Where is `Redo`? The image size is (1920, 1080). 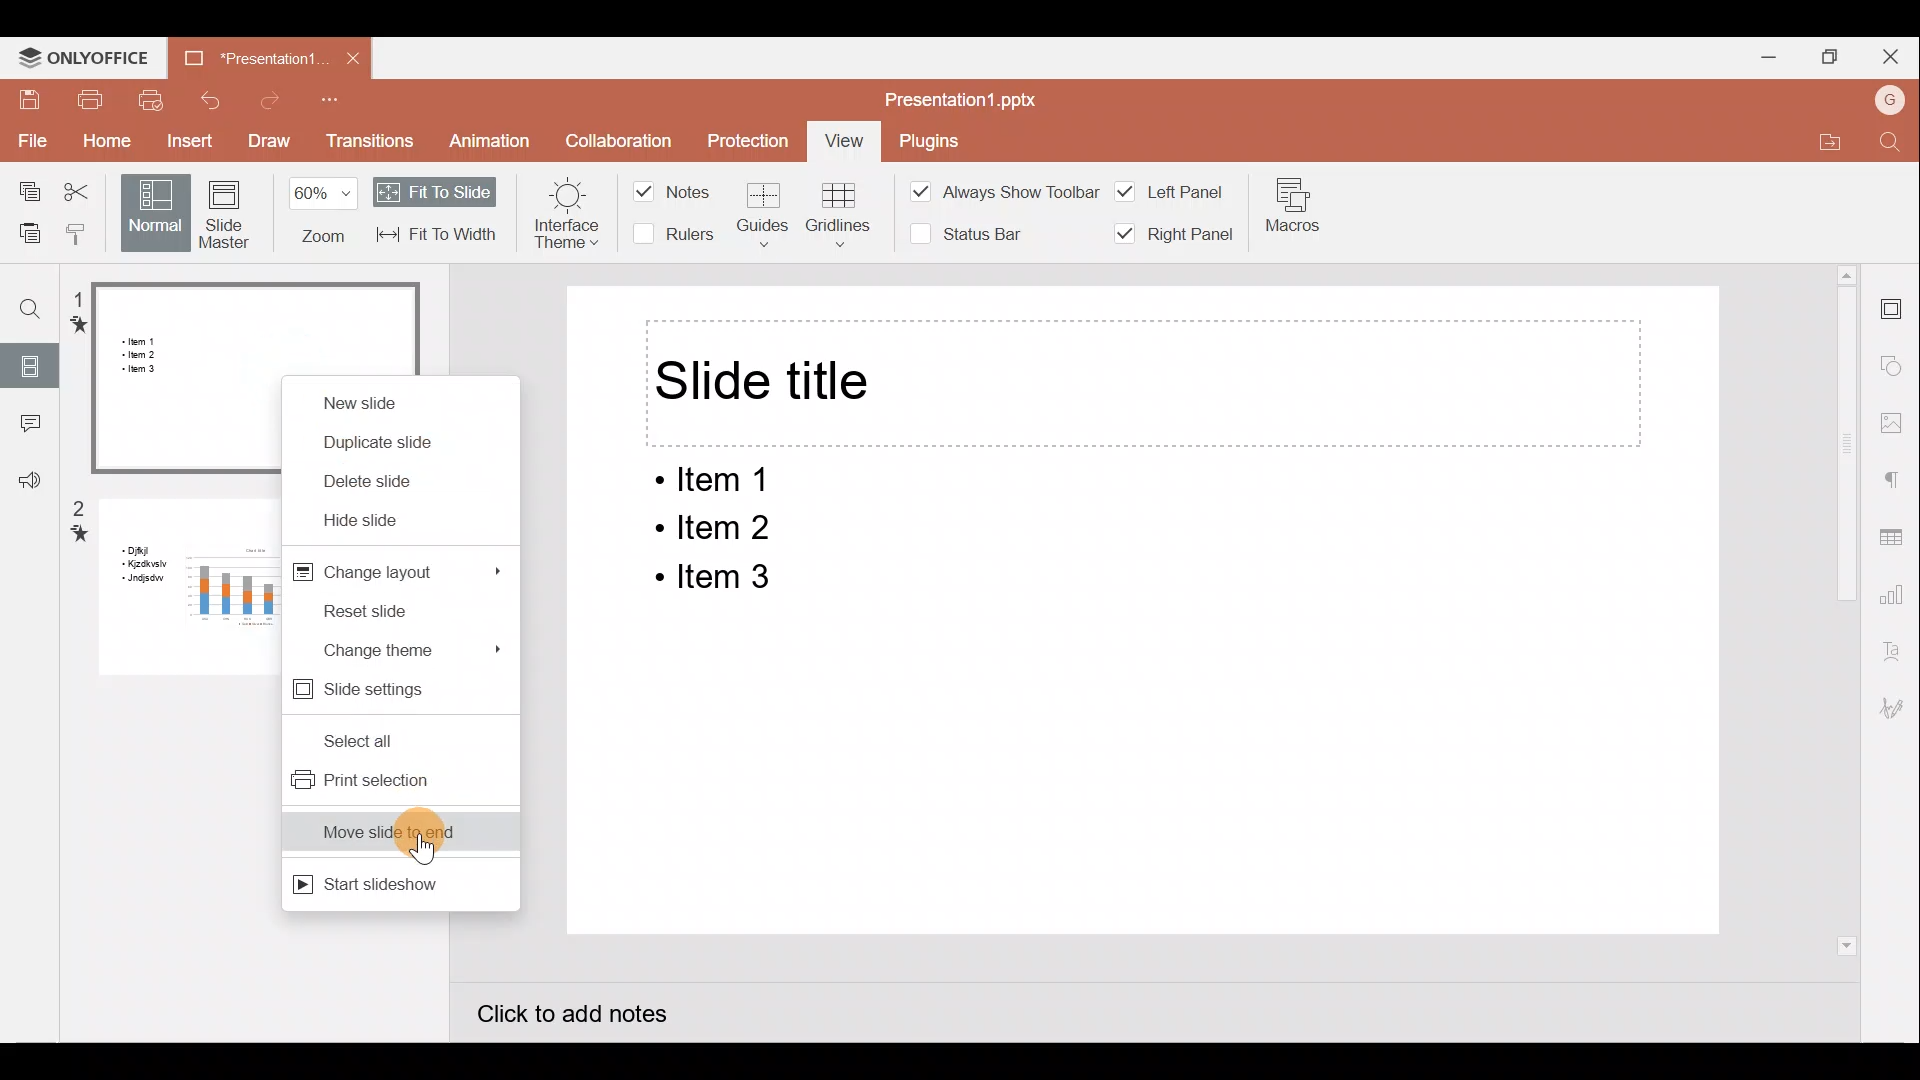
Redo is located at coordinates (269, 101).